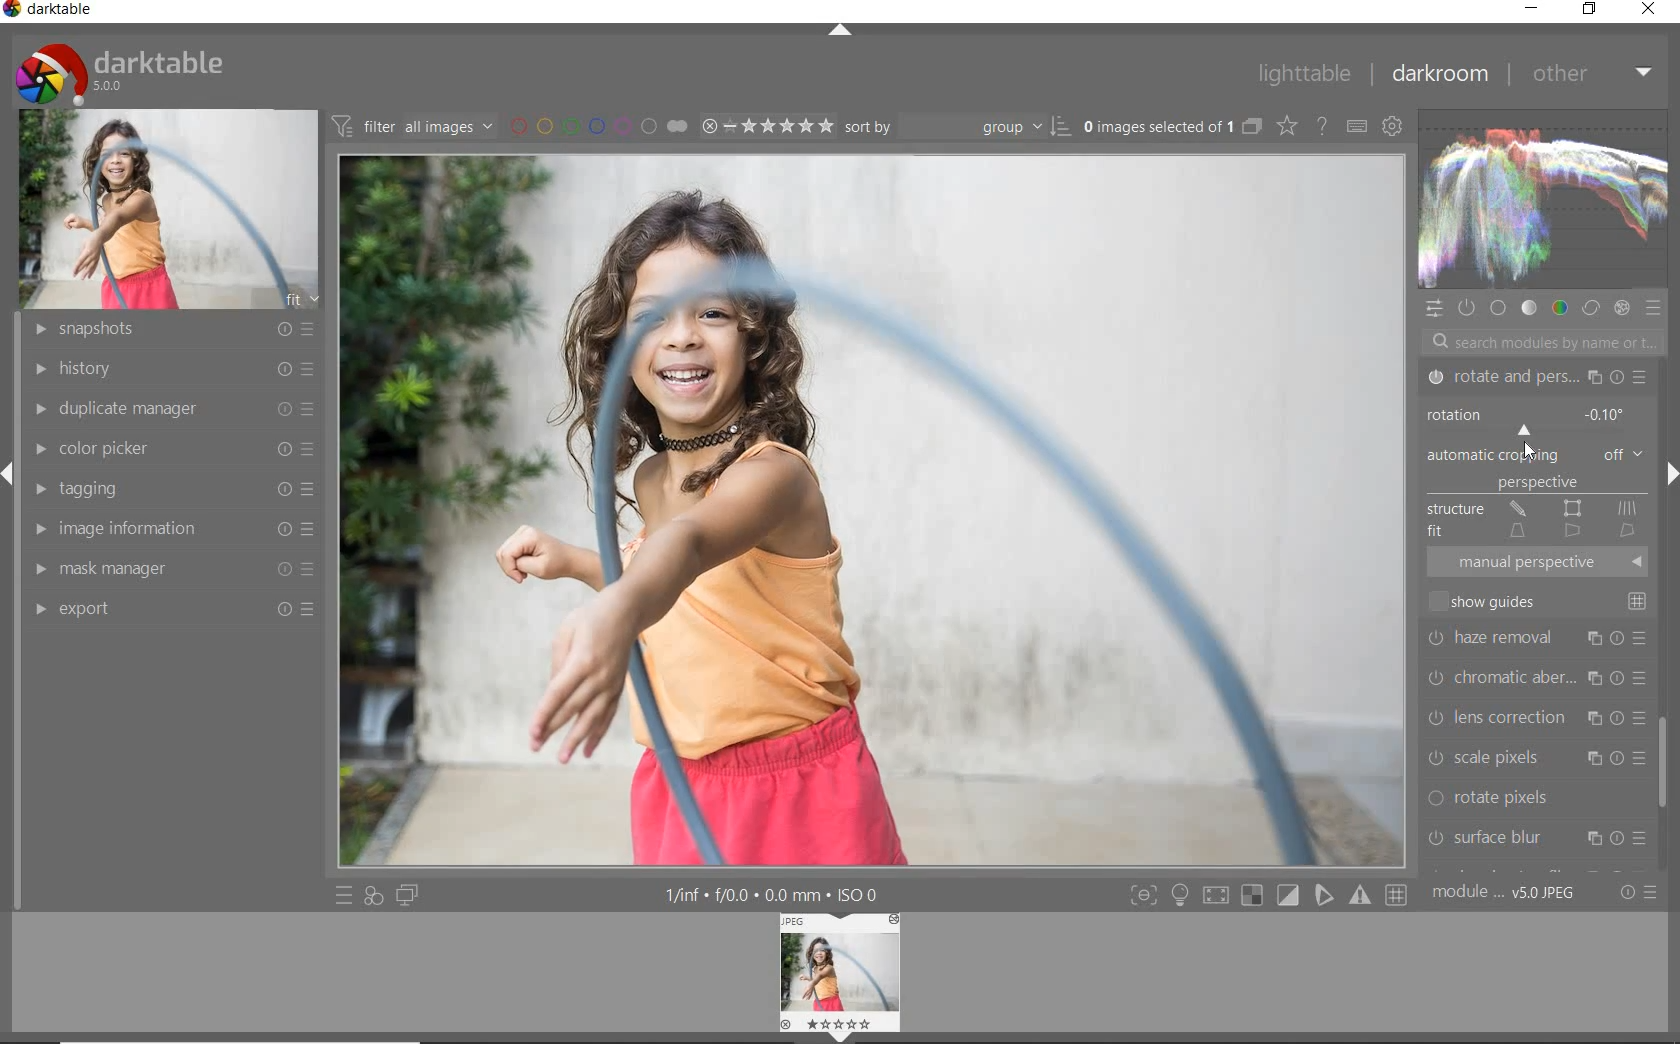 This screenshot has width=1680, height=1044. What do you see at coordinates (843, 978) in the screenshot?
I see `image preview` at bounding box center [843, 978].